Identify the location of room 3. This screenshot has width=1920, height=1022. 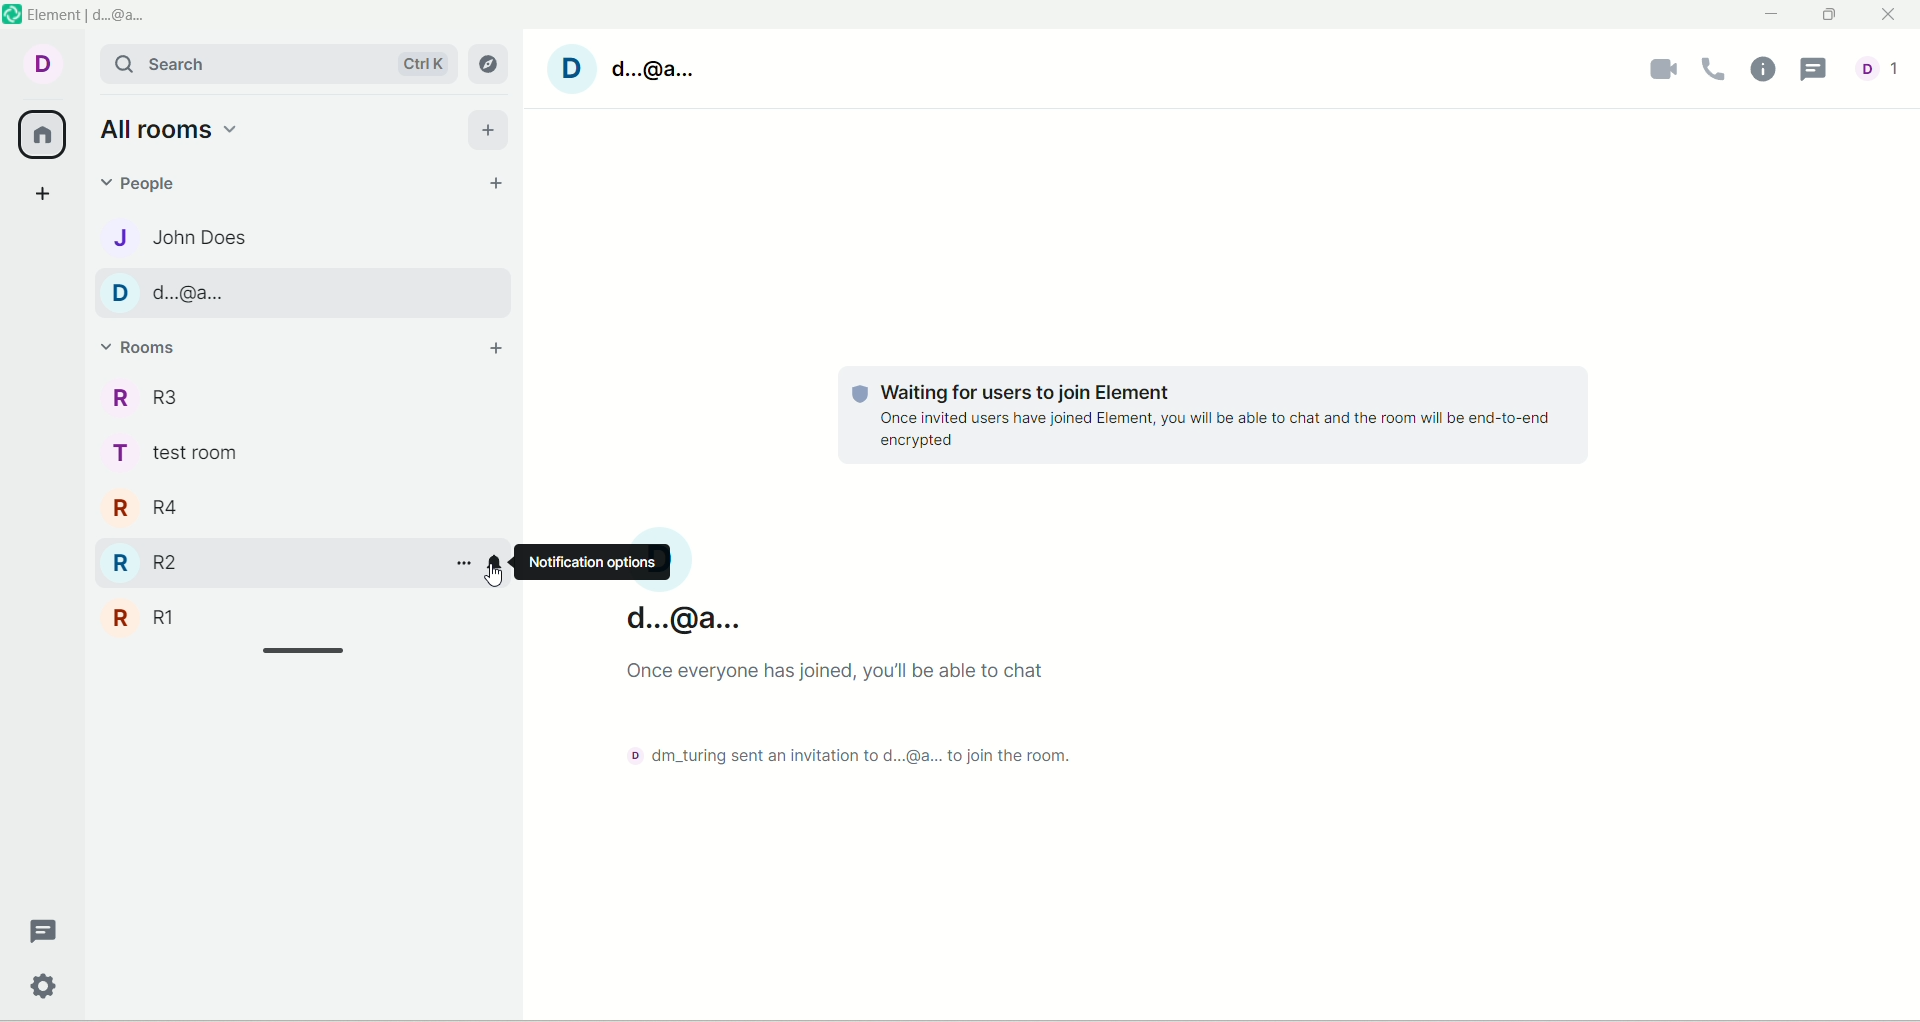
(182, 393).